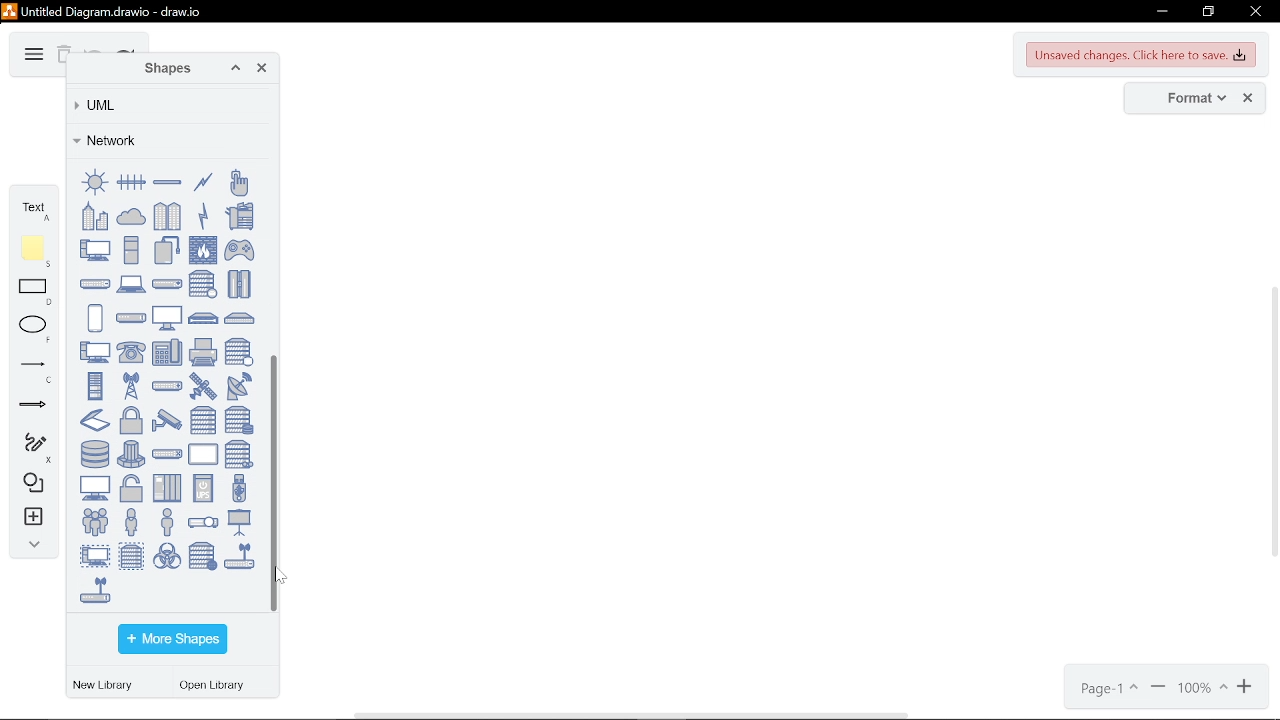 The height and width of the screenshot is (720, 1280). What do you see at coordinates (167, 420) in the screenshot?
I see `security camera` at bounding box center [167, 420].